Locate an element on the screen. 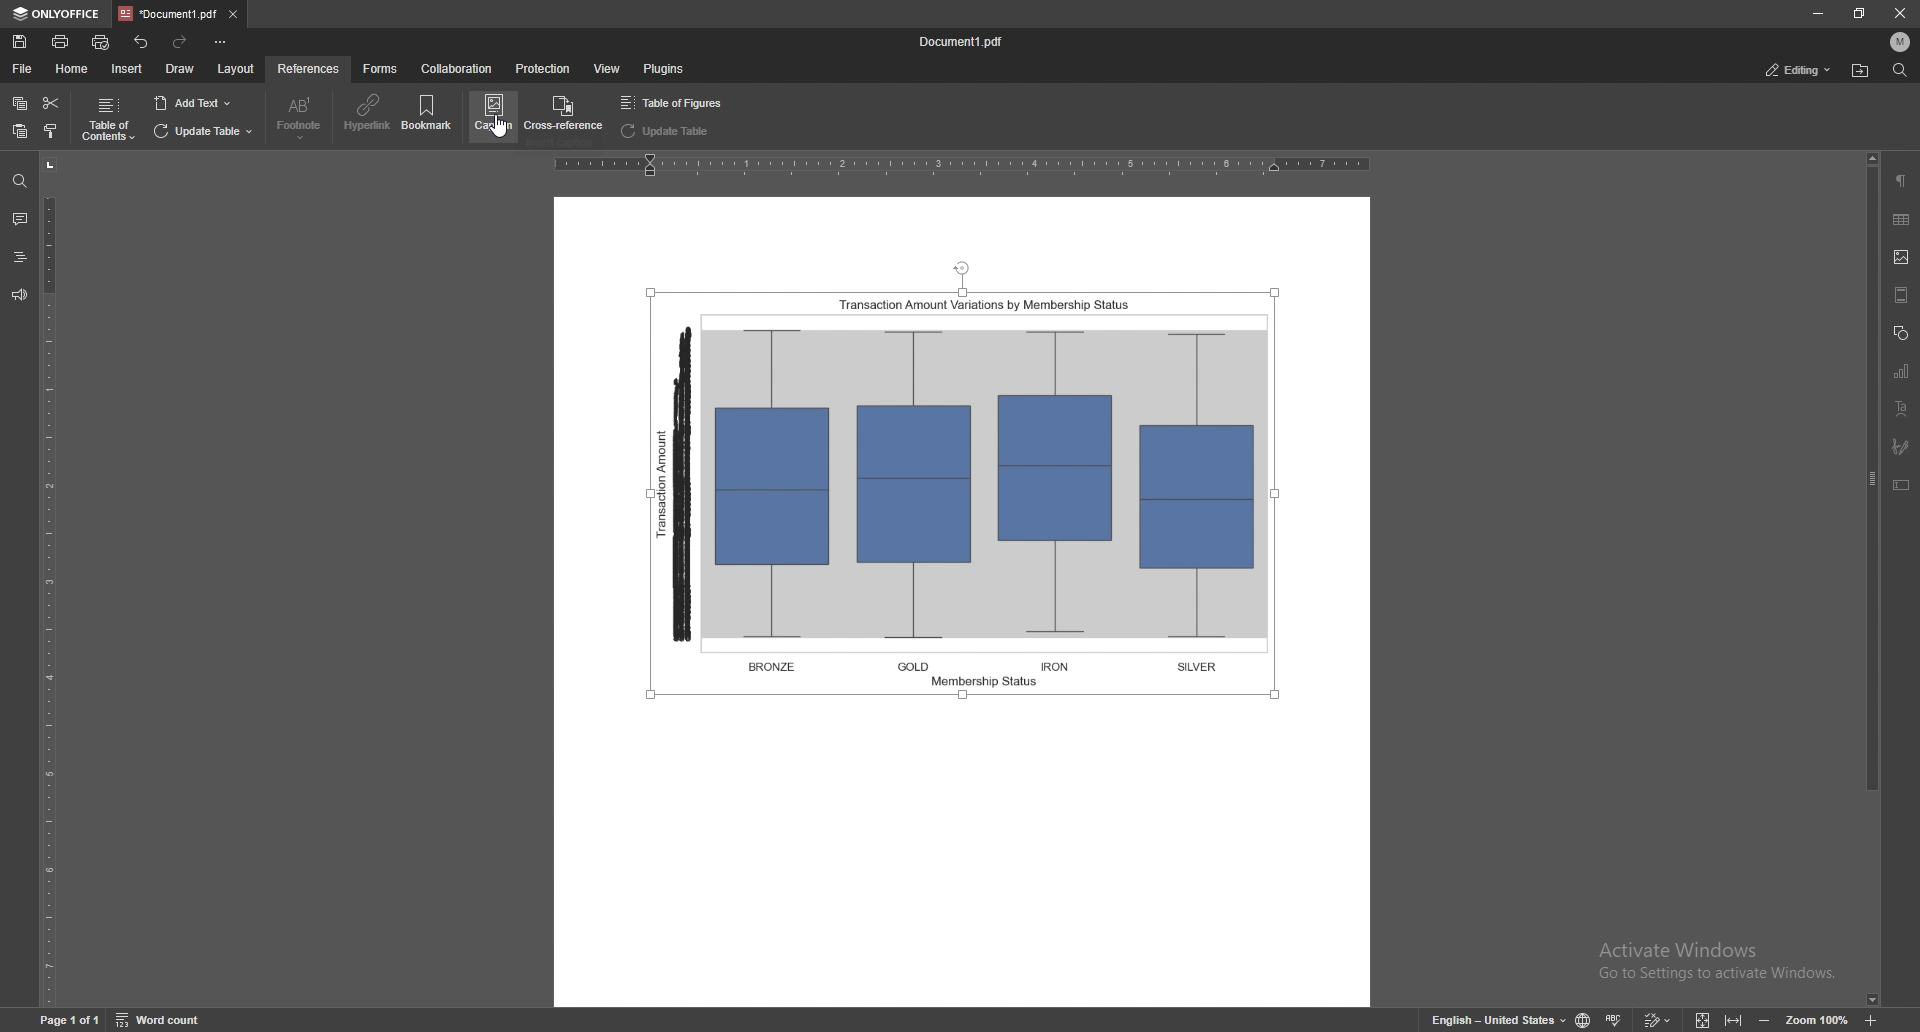  fit to width is located at coordinates (1734, 1019).